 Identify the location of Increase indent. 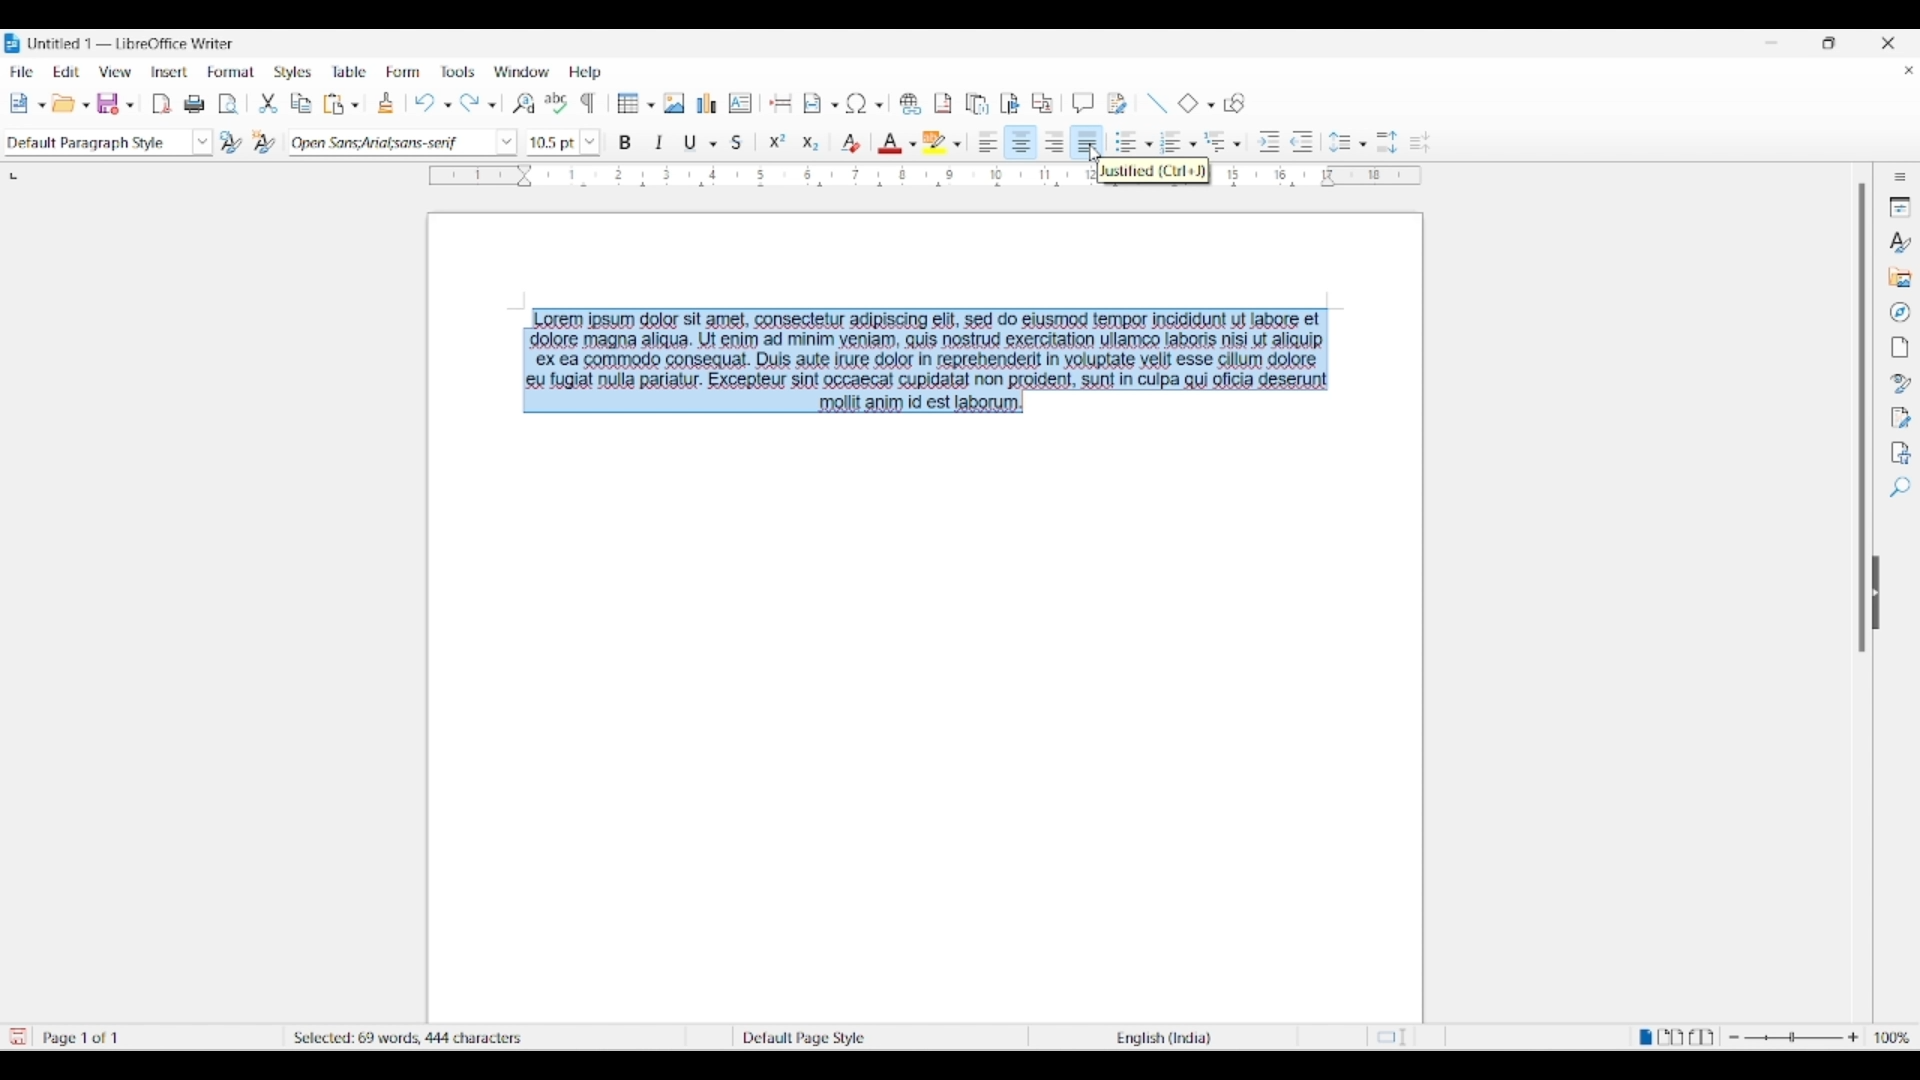
(1268, 142).